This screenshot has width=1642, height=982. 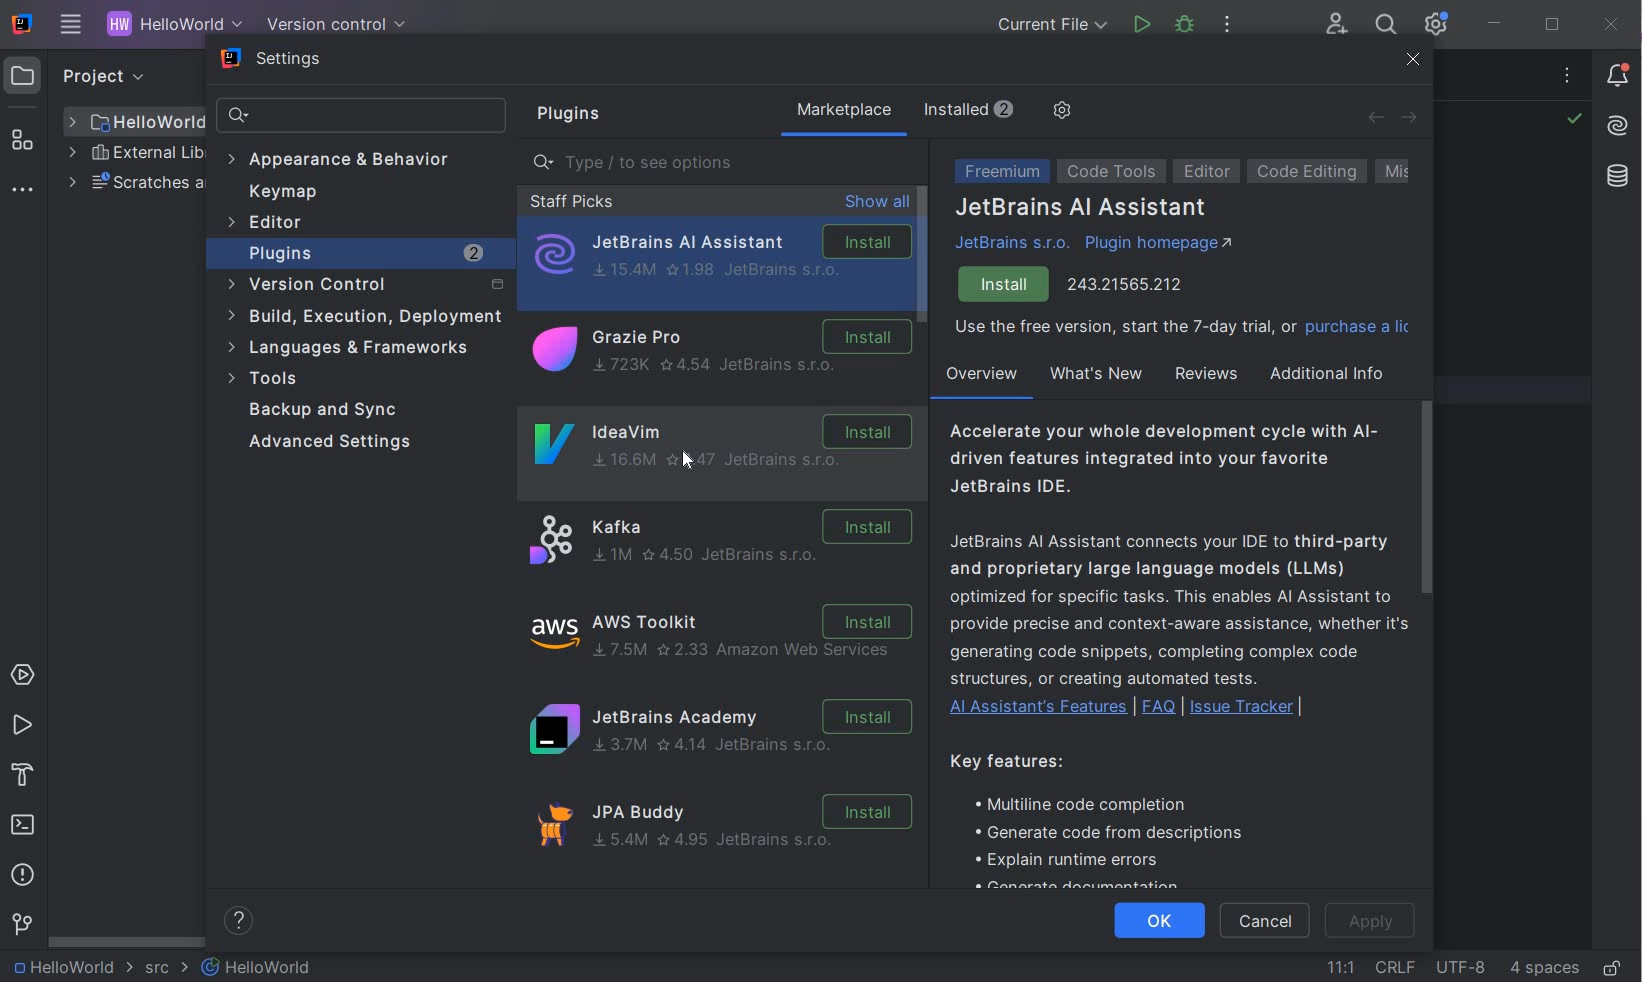 What do you see at coordinates (363, 316) in the screenshot?
I see `build, execution, deployment` at bounding box center [363, 316].